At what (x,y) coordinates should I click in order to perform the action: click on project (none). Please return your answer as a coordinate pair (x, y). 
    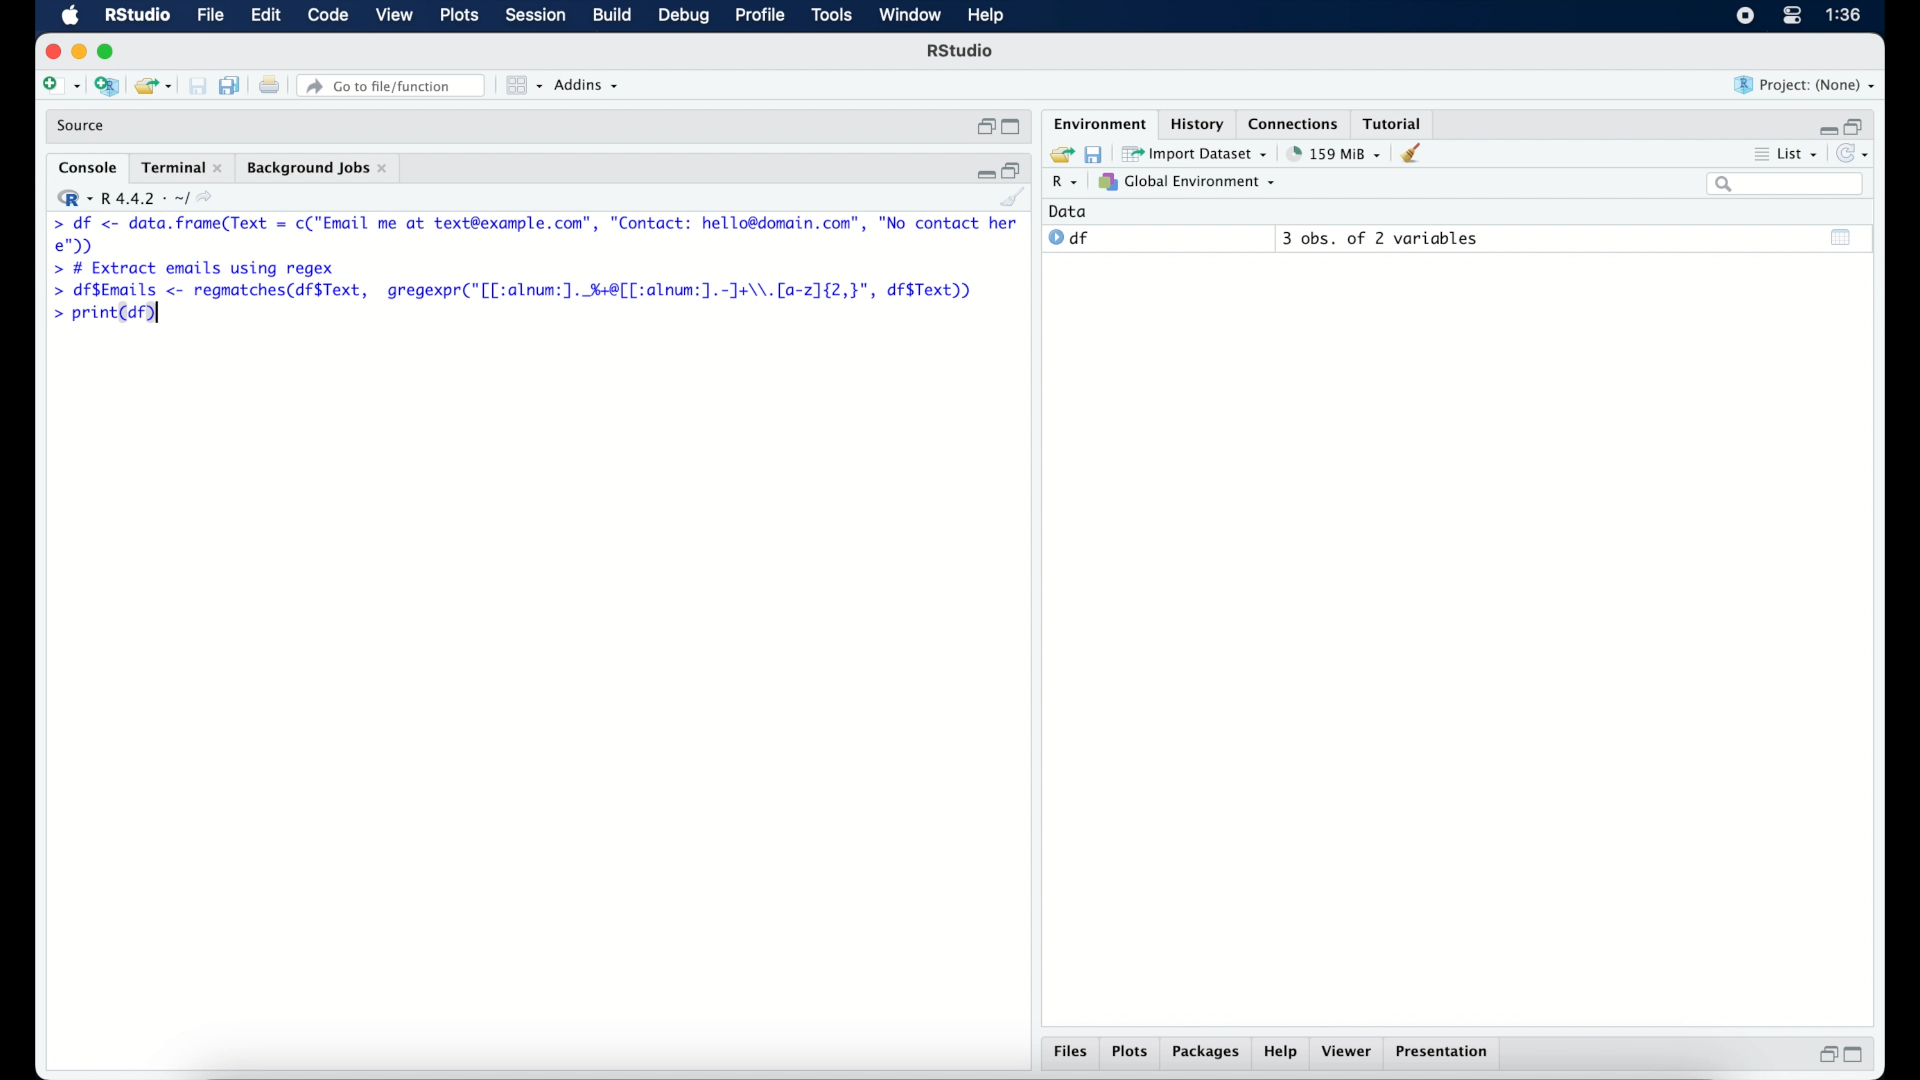
    Looking at the image, I should click on (1806, 86).